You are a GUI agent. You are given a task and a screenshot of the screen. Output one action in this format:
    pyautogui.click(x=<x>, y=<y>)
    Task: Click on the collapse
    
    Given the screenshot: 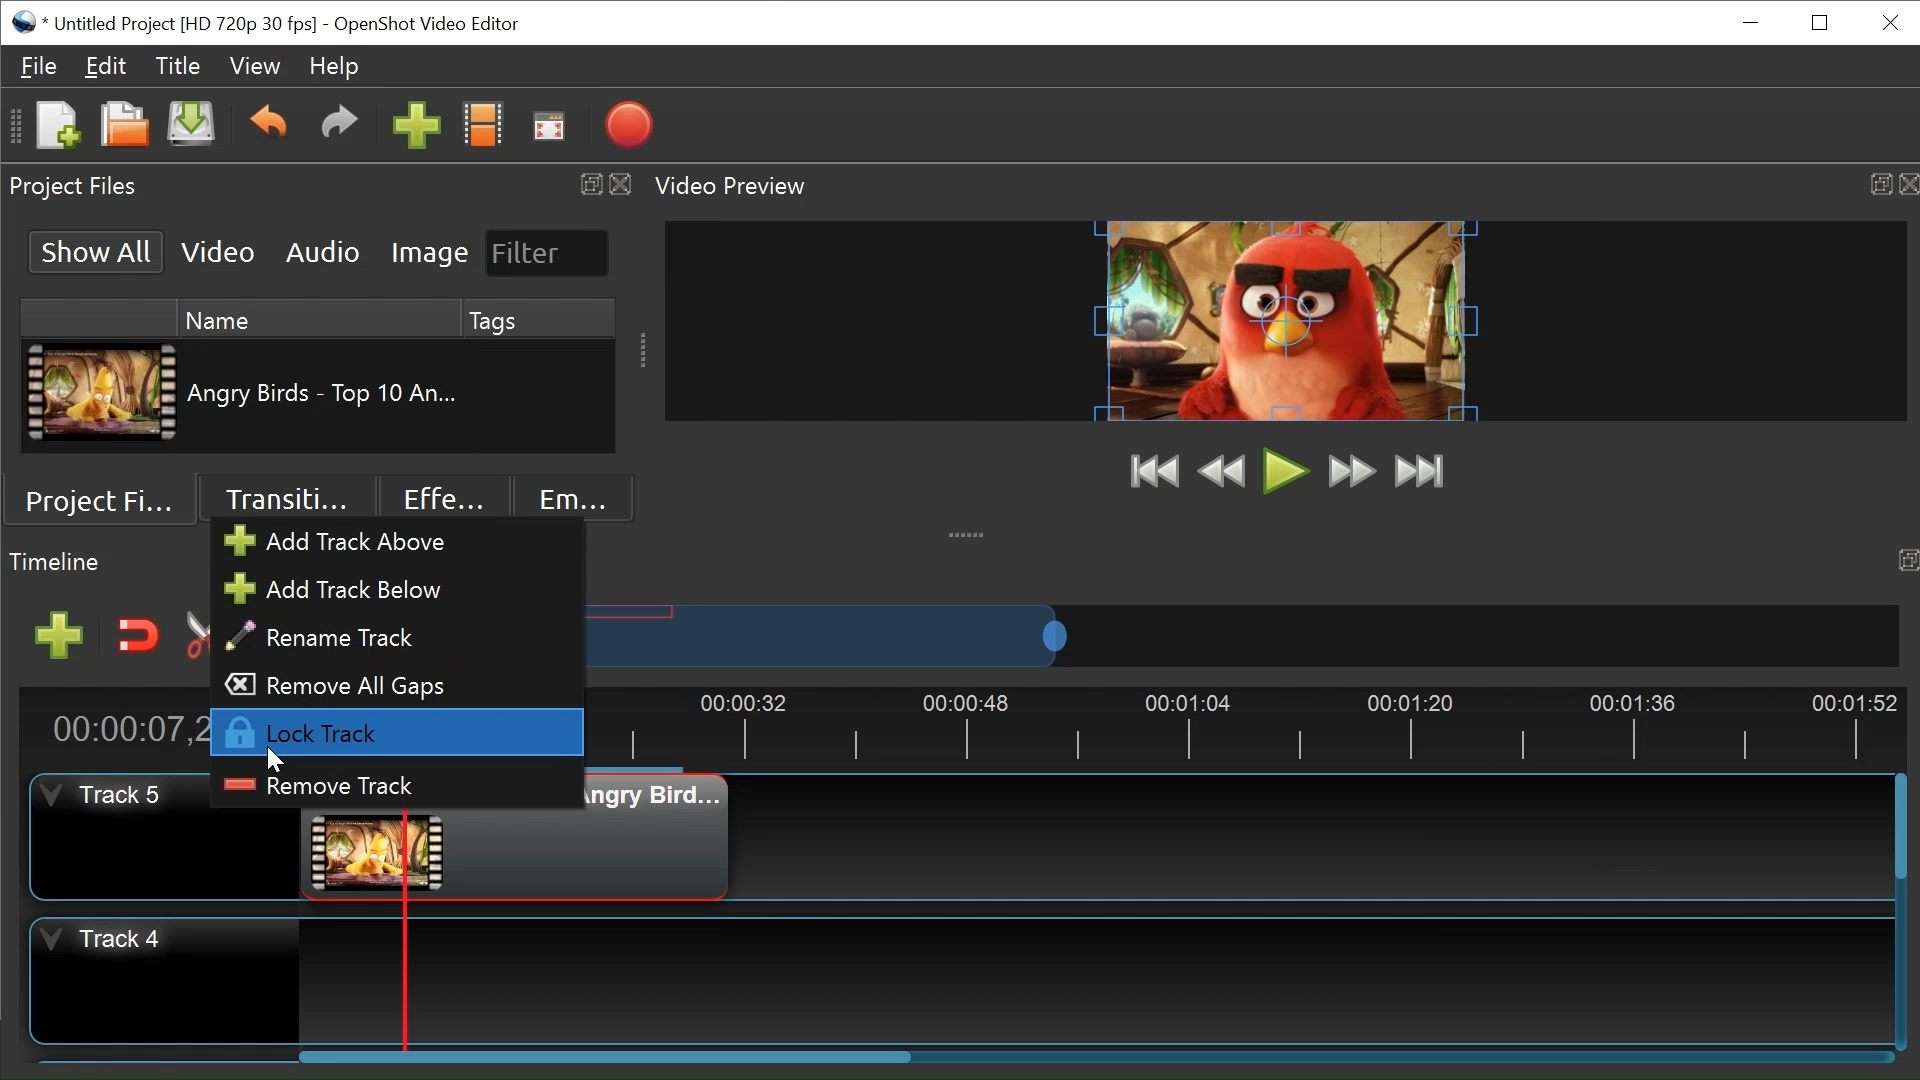 What is the action you would take?
    pyautogui.click(x=971, y=537)
    